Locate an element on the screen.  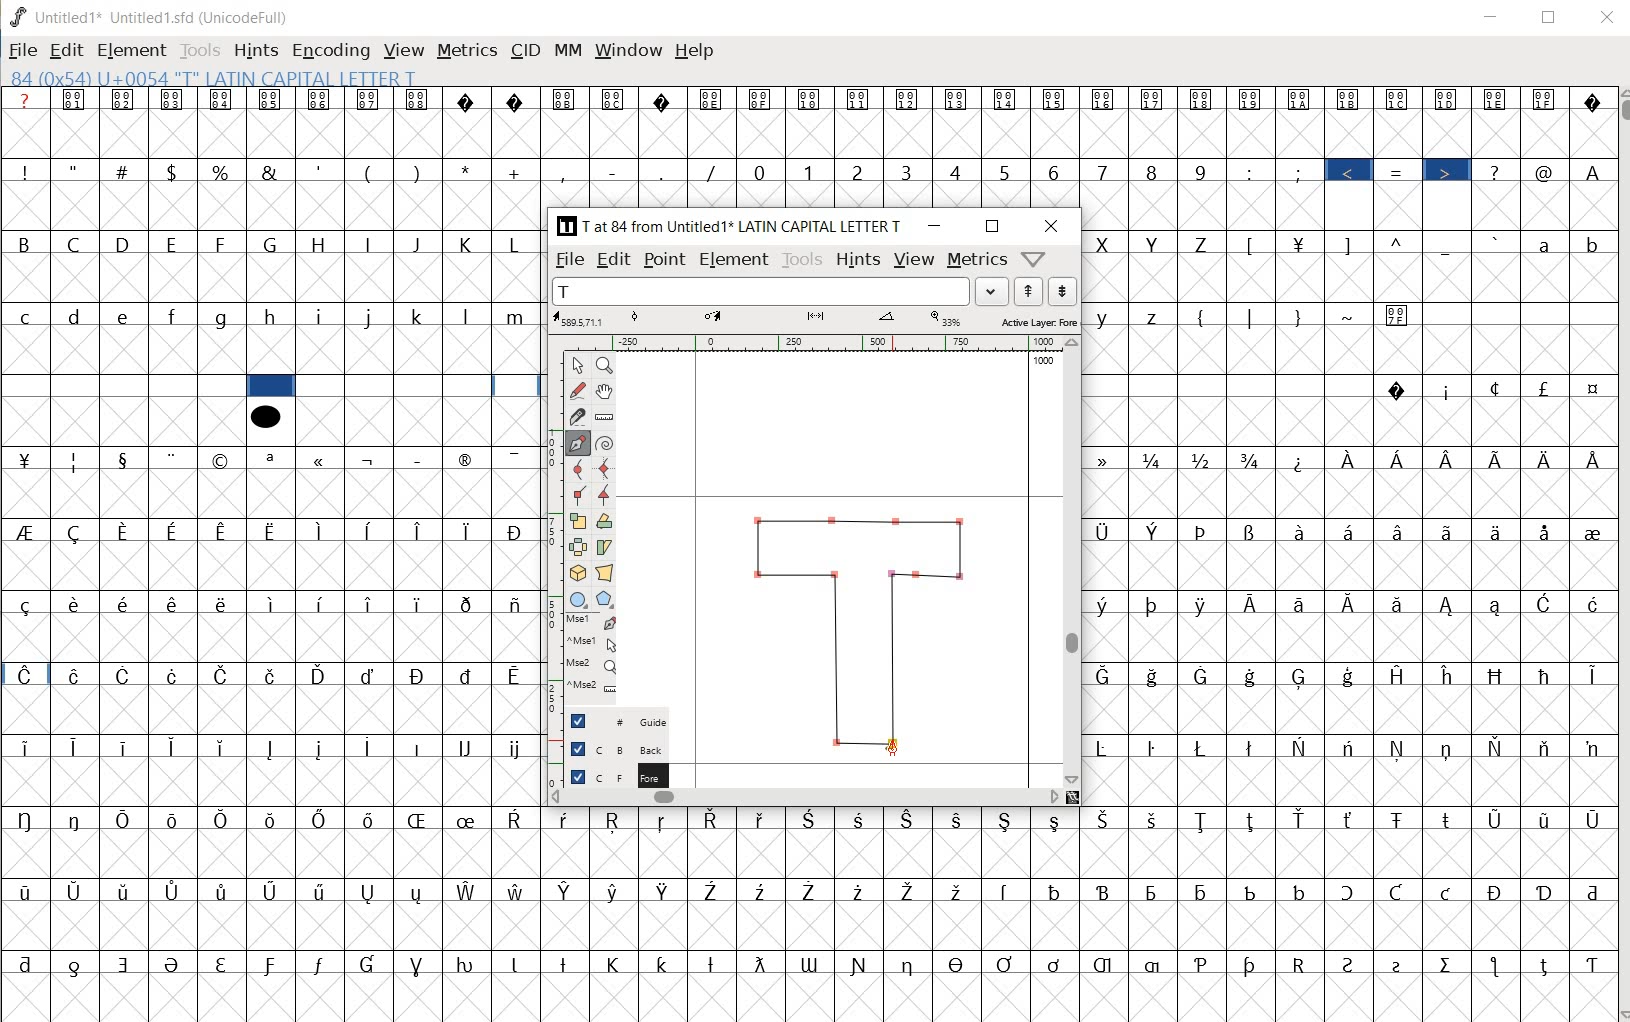
Symbol is located at coordinates (1448, 605).